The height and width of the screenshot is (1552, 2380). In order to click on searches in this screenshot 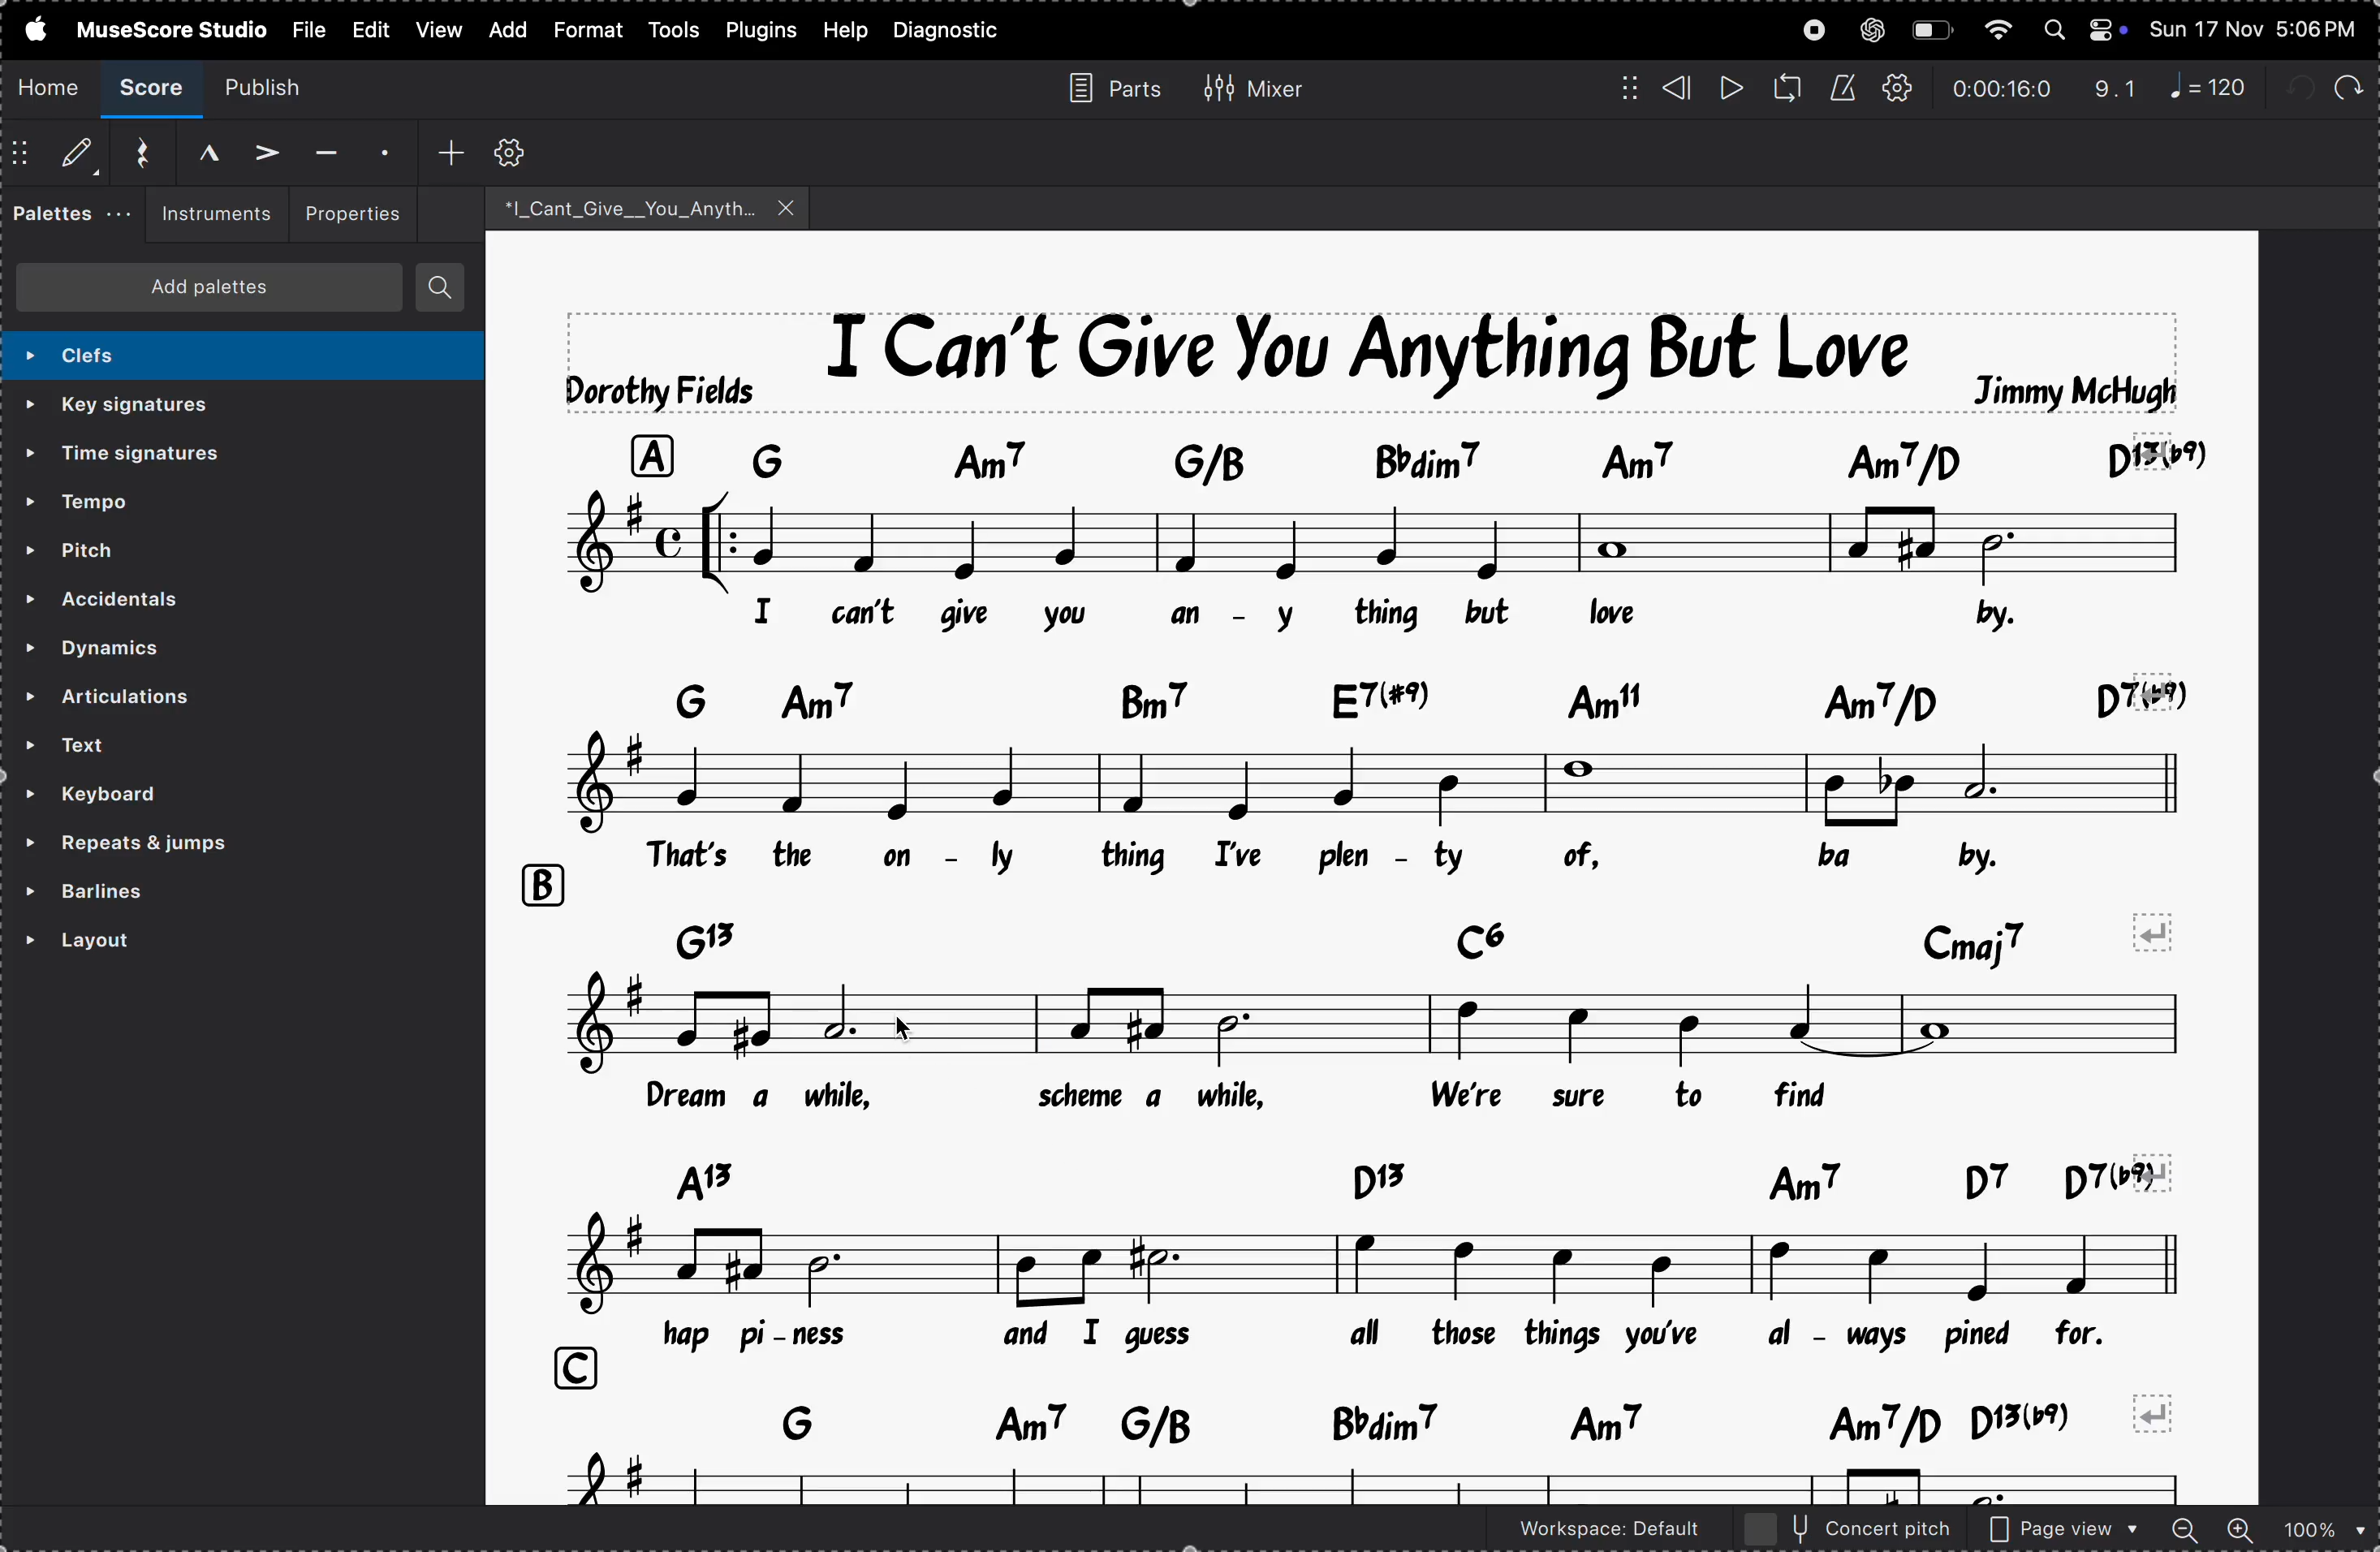, I will do `click(442, 286)`.